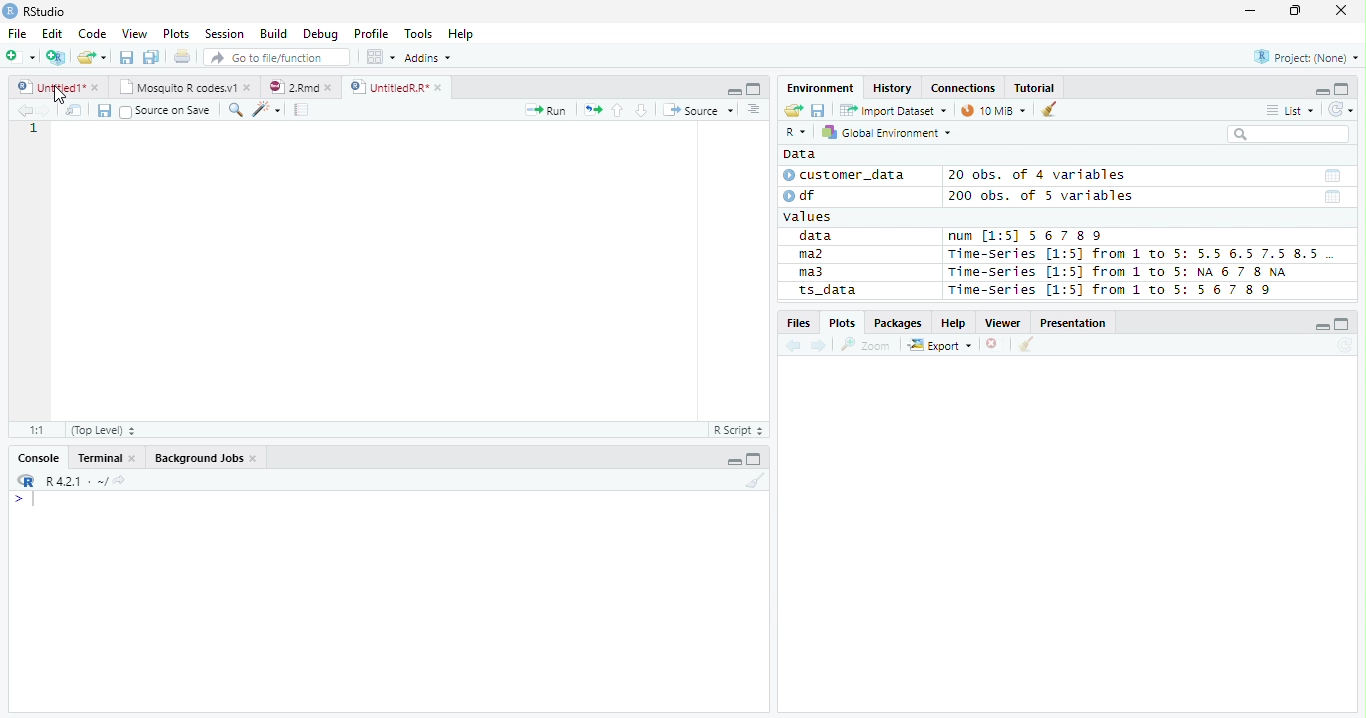 The image size is (1366, 718). I want to click on Save all open documents, so click(151, 58).